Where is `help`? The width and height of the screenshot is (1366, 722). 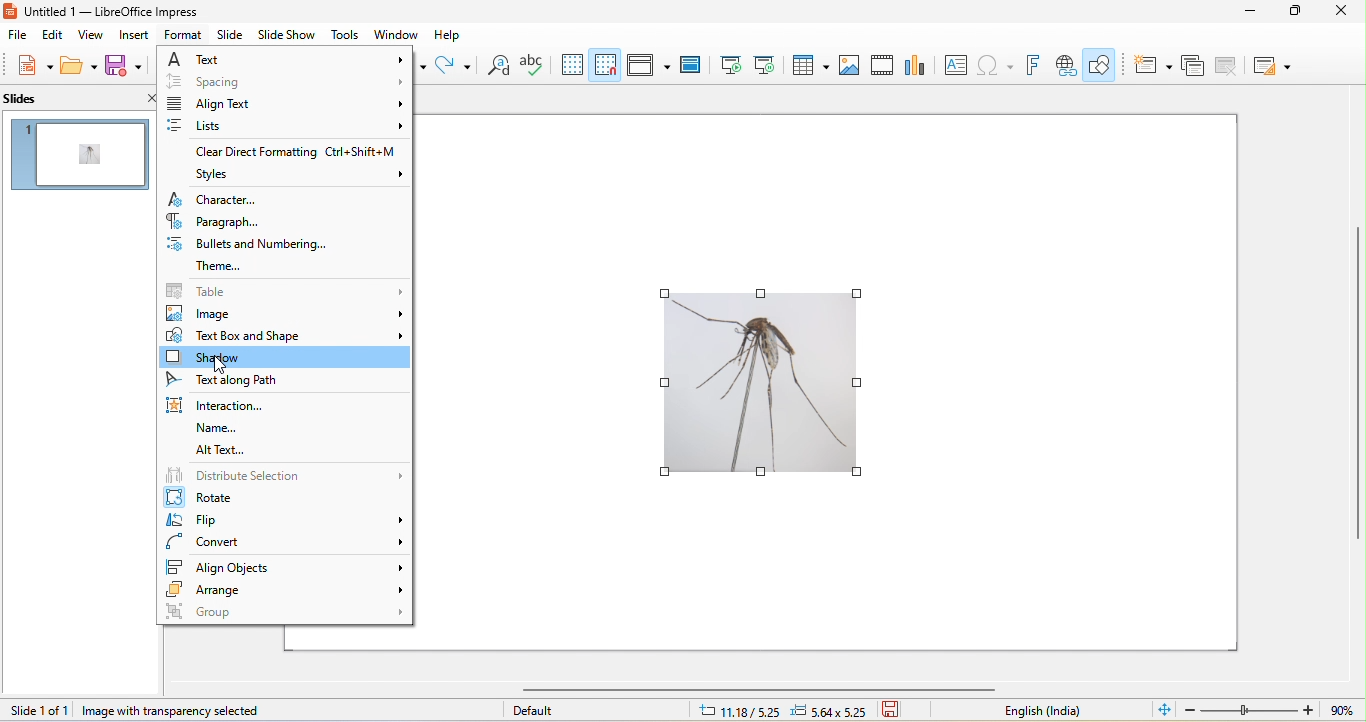
help is located at coordinates (447, 35).